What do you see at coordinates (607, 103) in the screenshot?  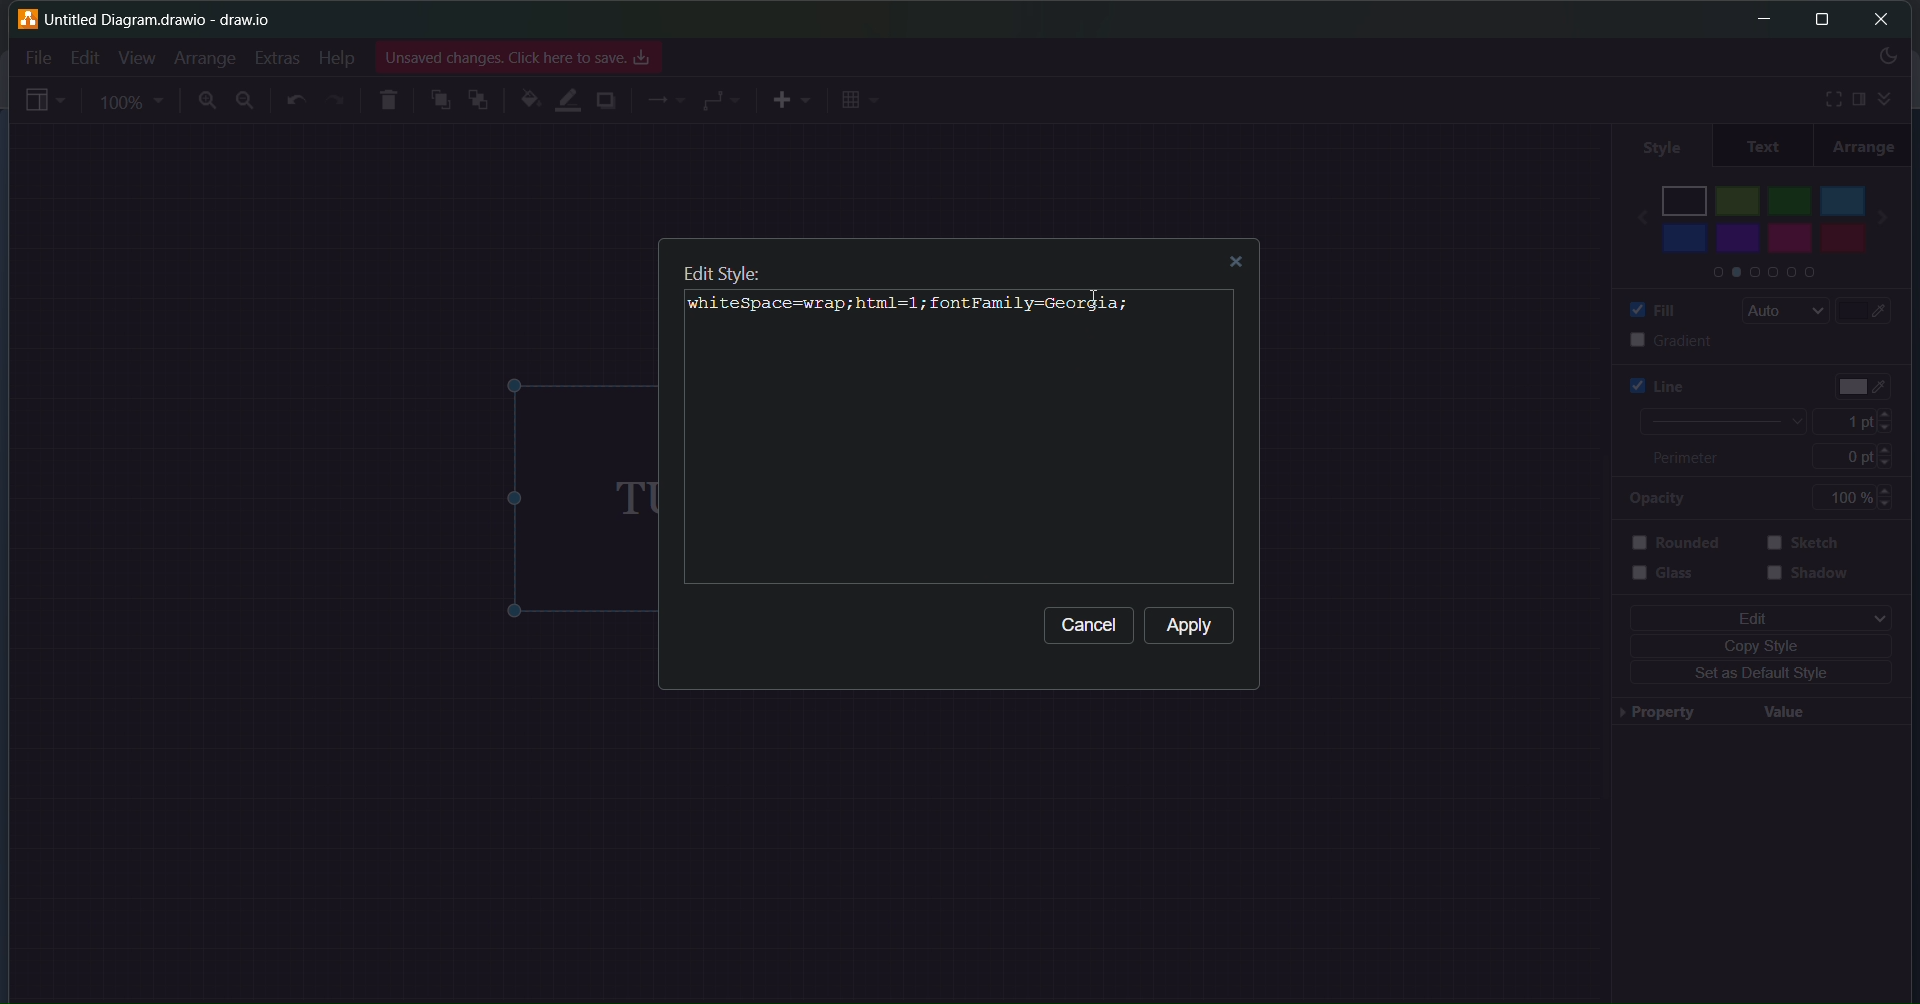 I see `shadow` at bounding box center [607, 103].